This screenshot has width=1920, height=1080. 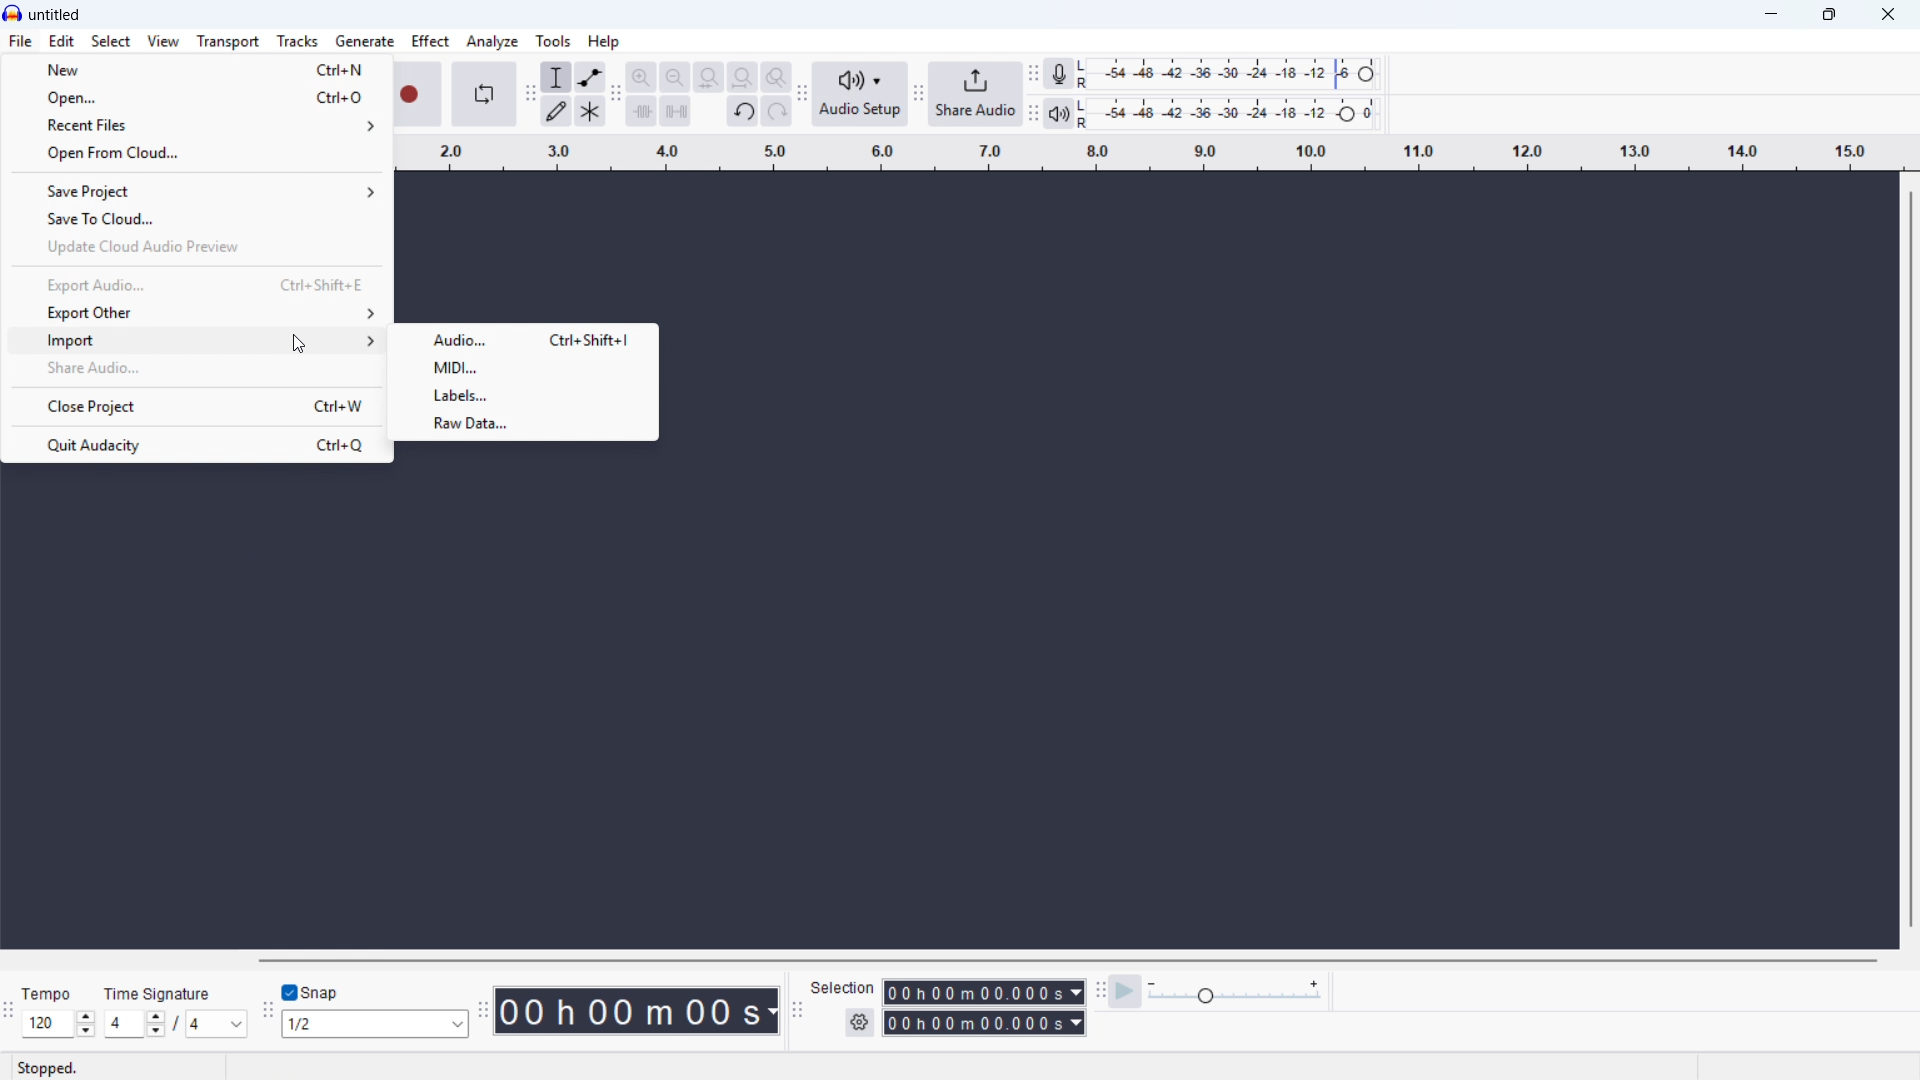 I want to click on Edit toolbar , so click(x=616, y=95).